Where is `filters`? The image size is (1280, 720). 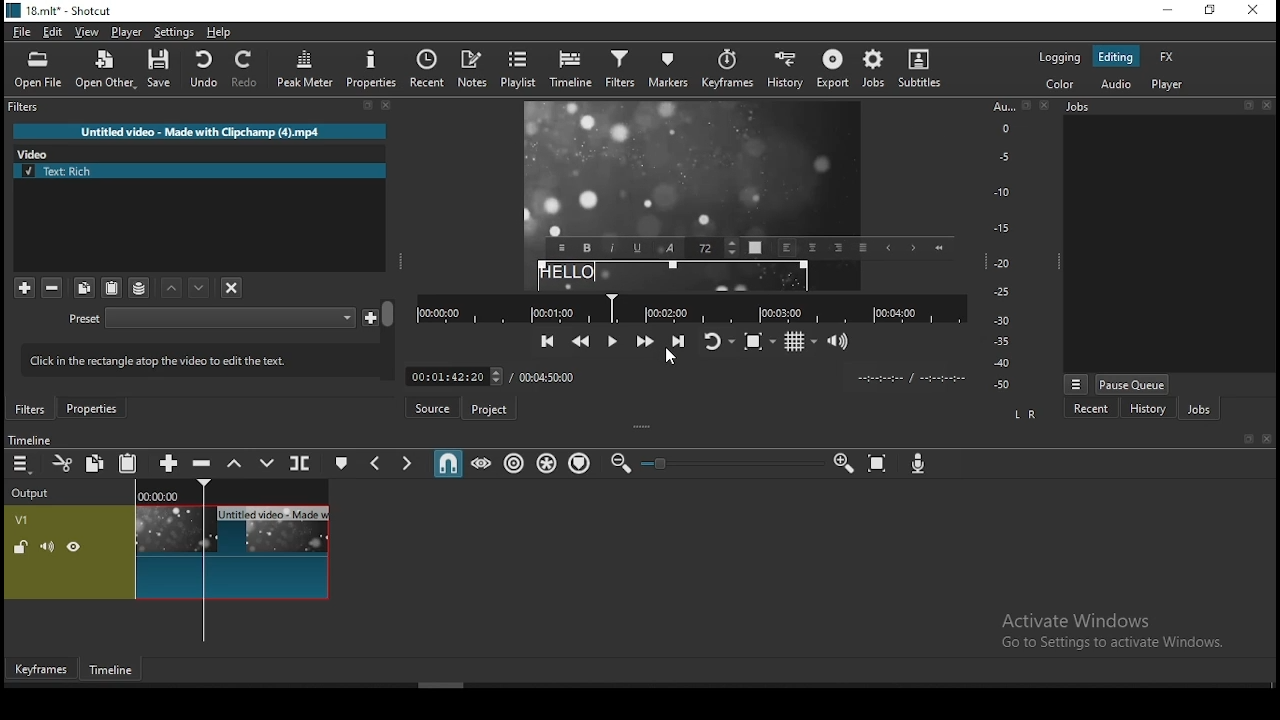 filters is located at coordinates (619, 72).